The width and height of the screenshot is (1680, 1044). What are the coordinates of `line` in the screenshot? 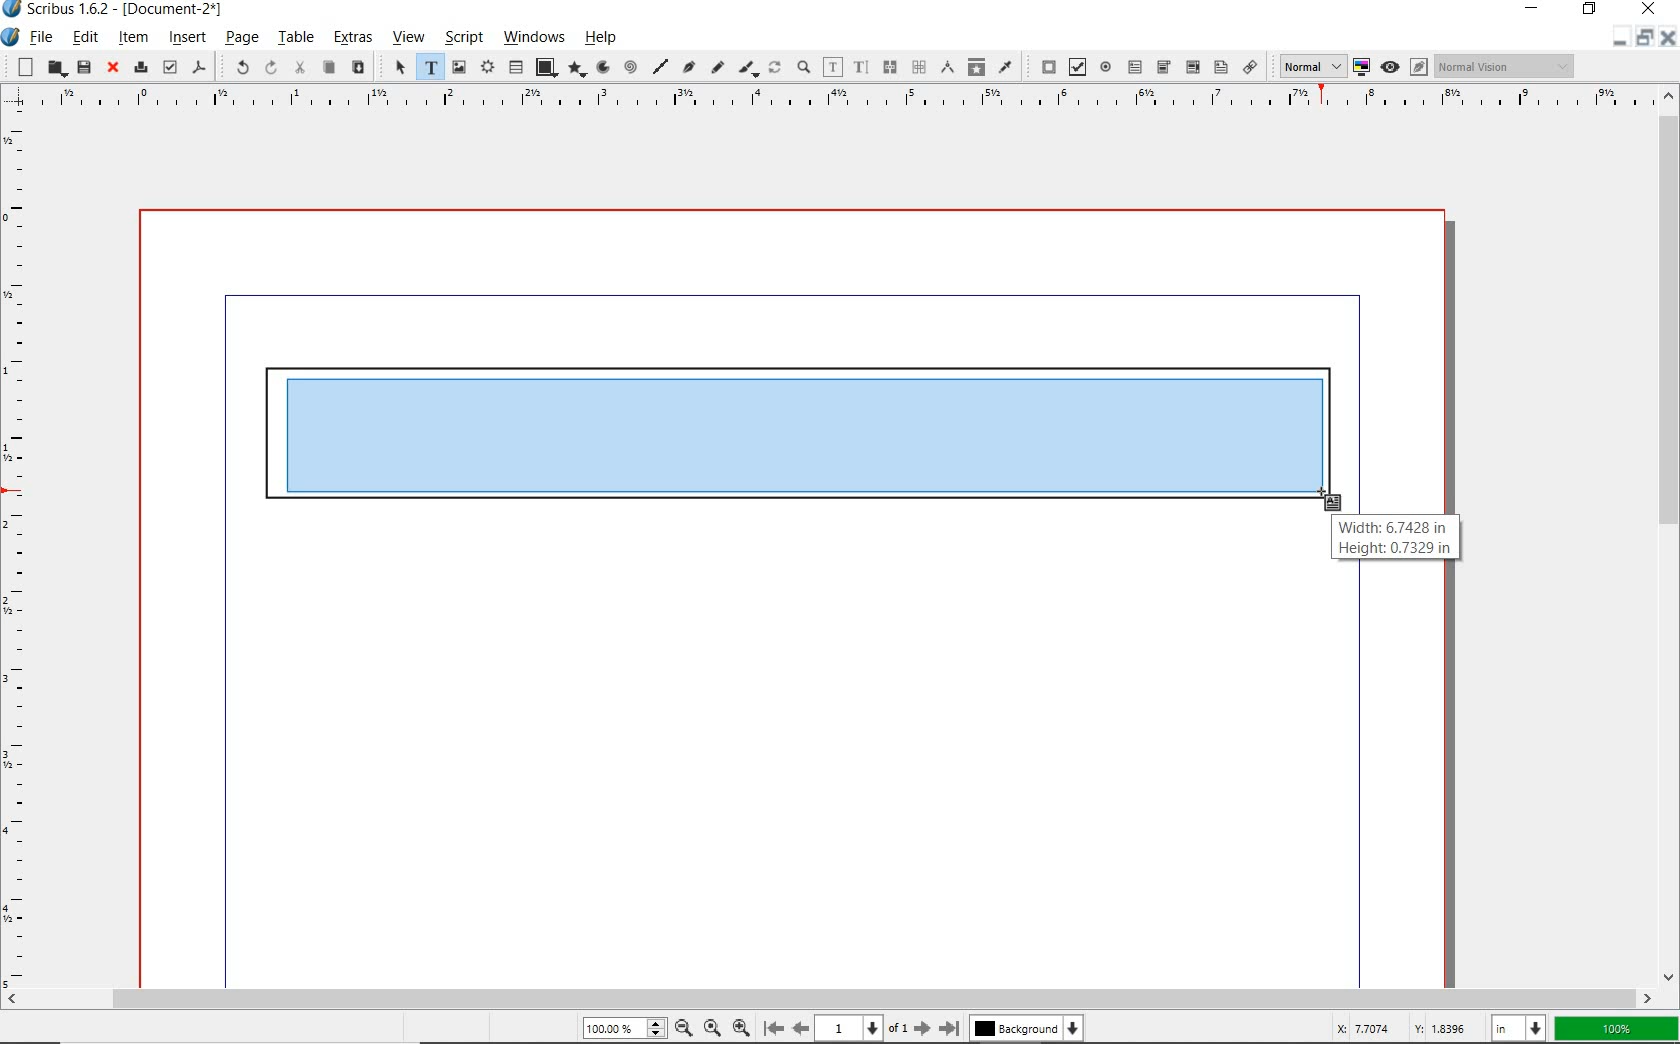 It's located at (661, 66).